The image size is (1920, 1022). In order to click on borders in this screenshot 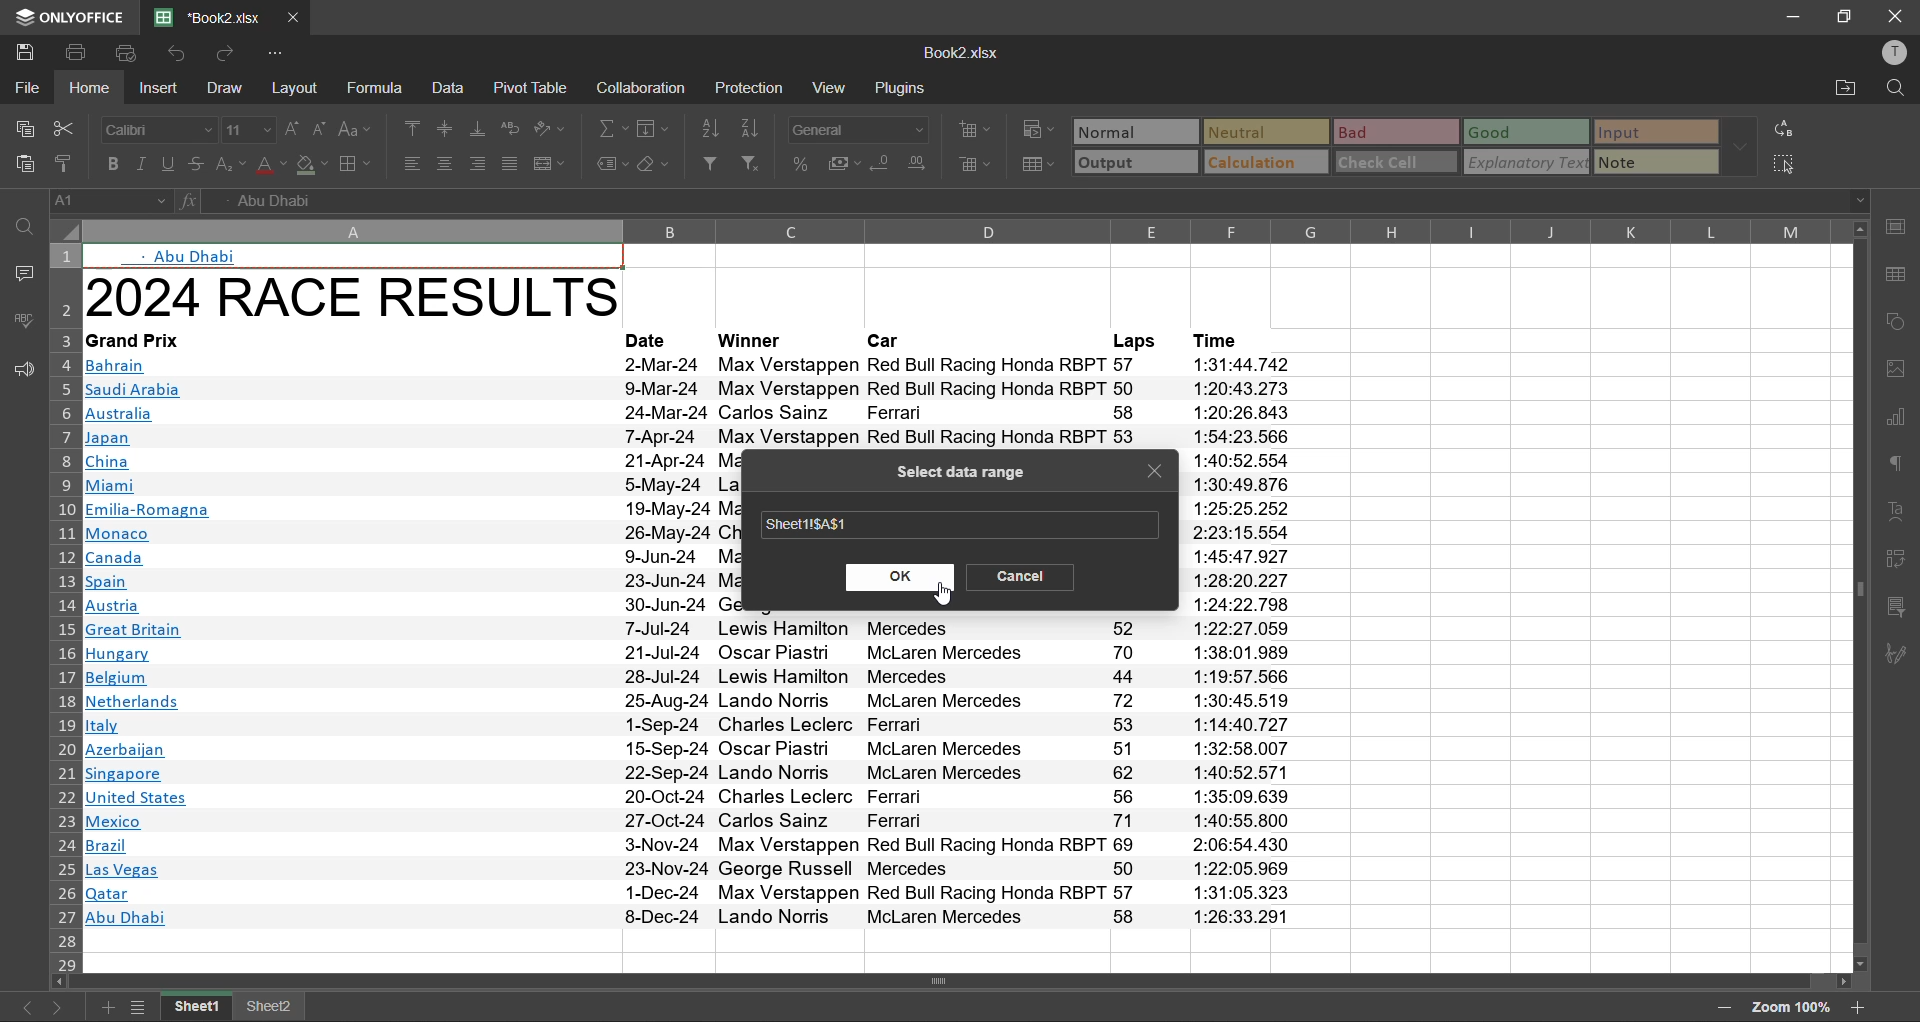, I will do `click(354, 165)`.